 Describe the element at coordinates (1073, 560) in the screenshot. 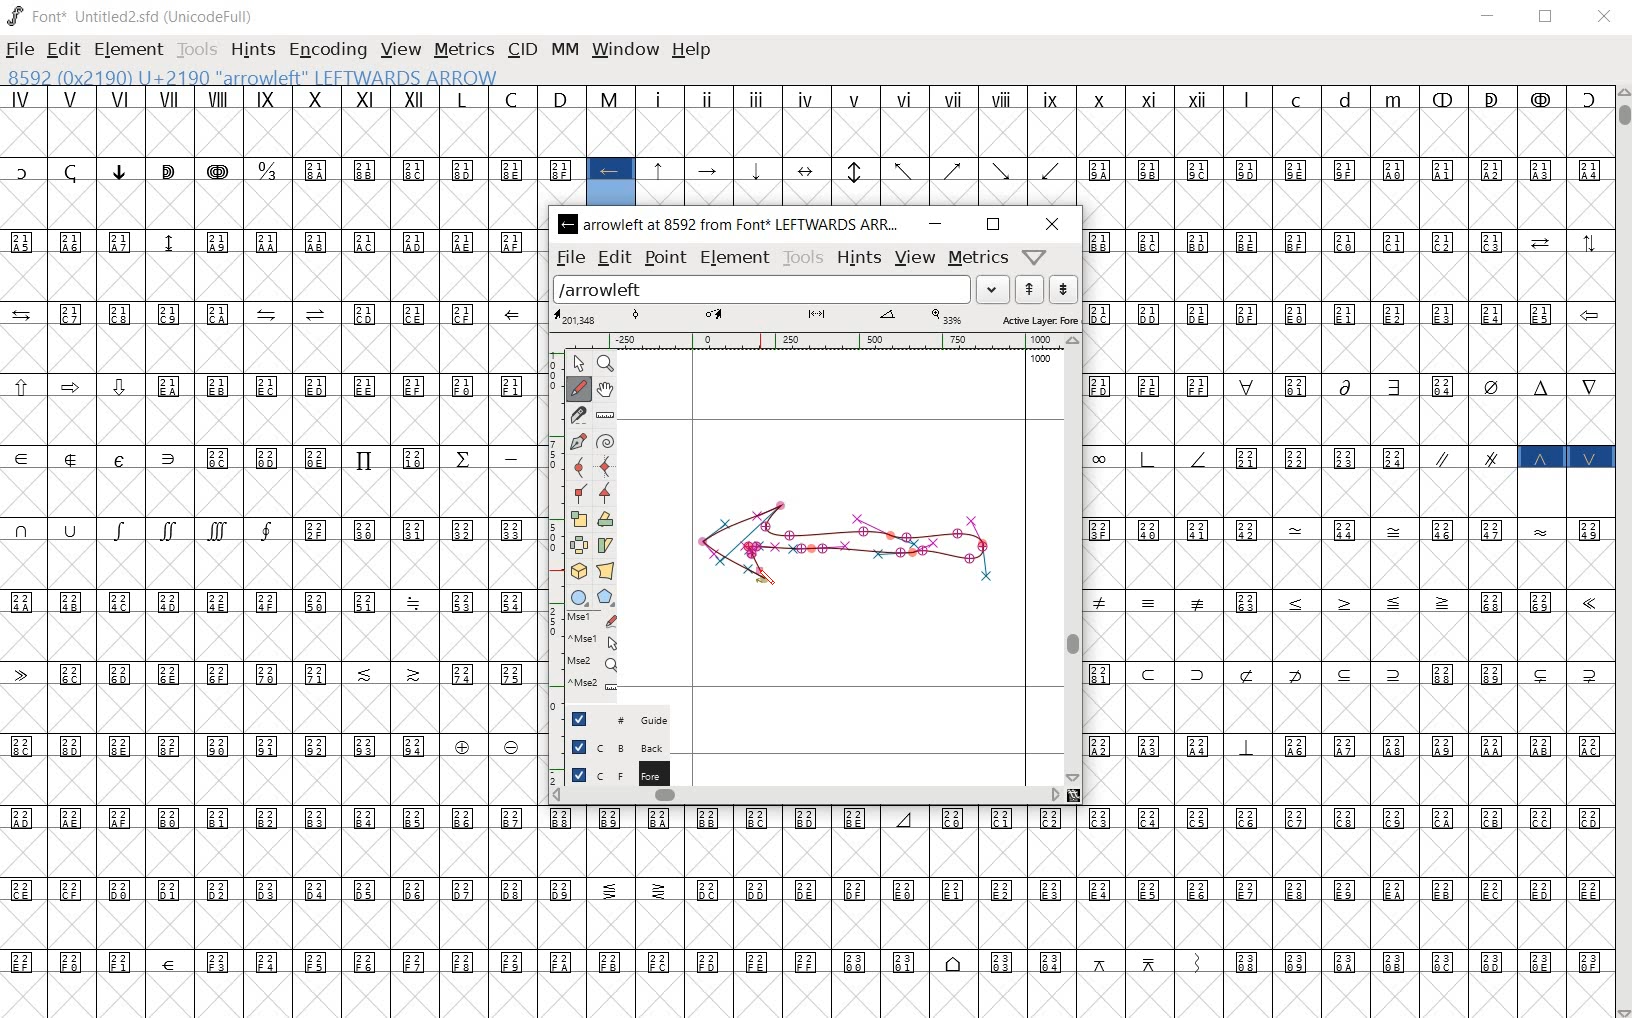

I see `scrollbar` at that location.